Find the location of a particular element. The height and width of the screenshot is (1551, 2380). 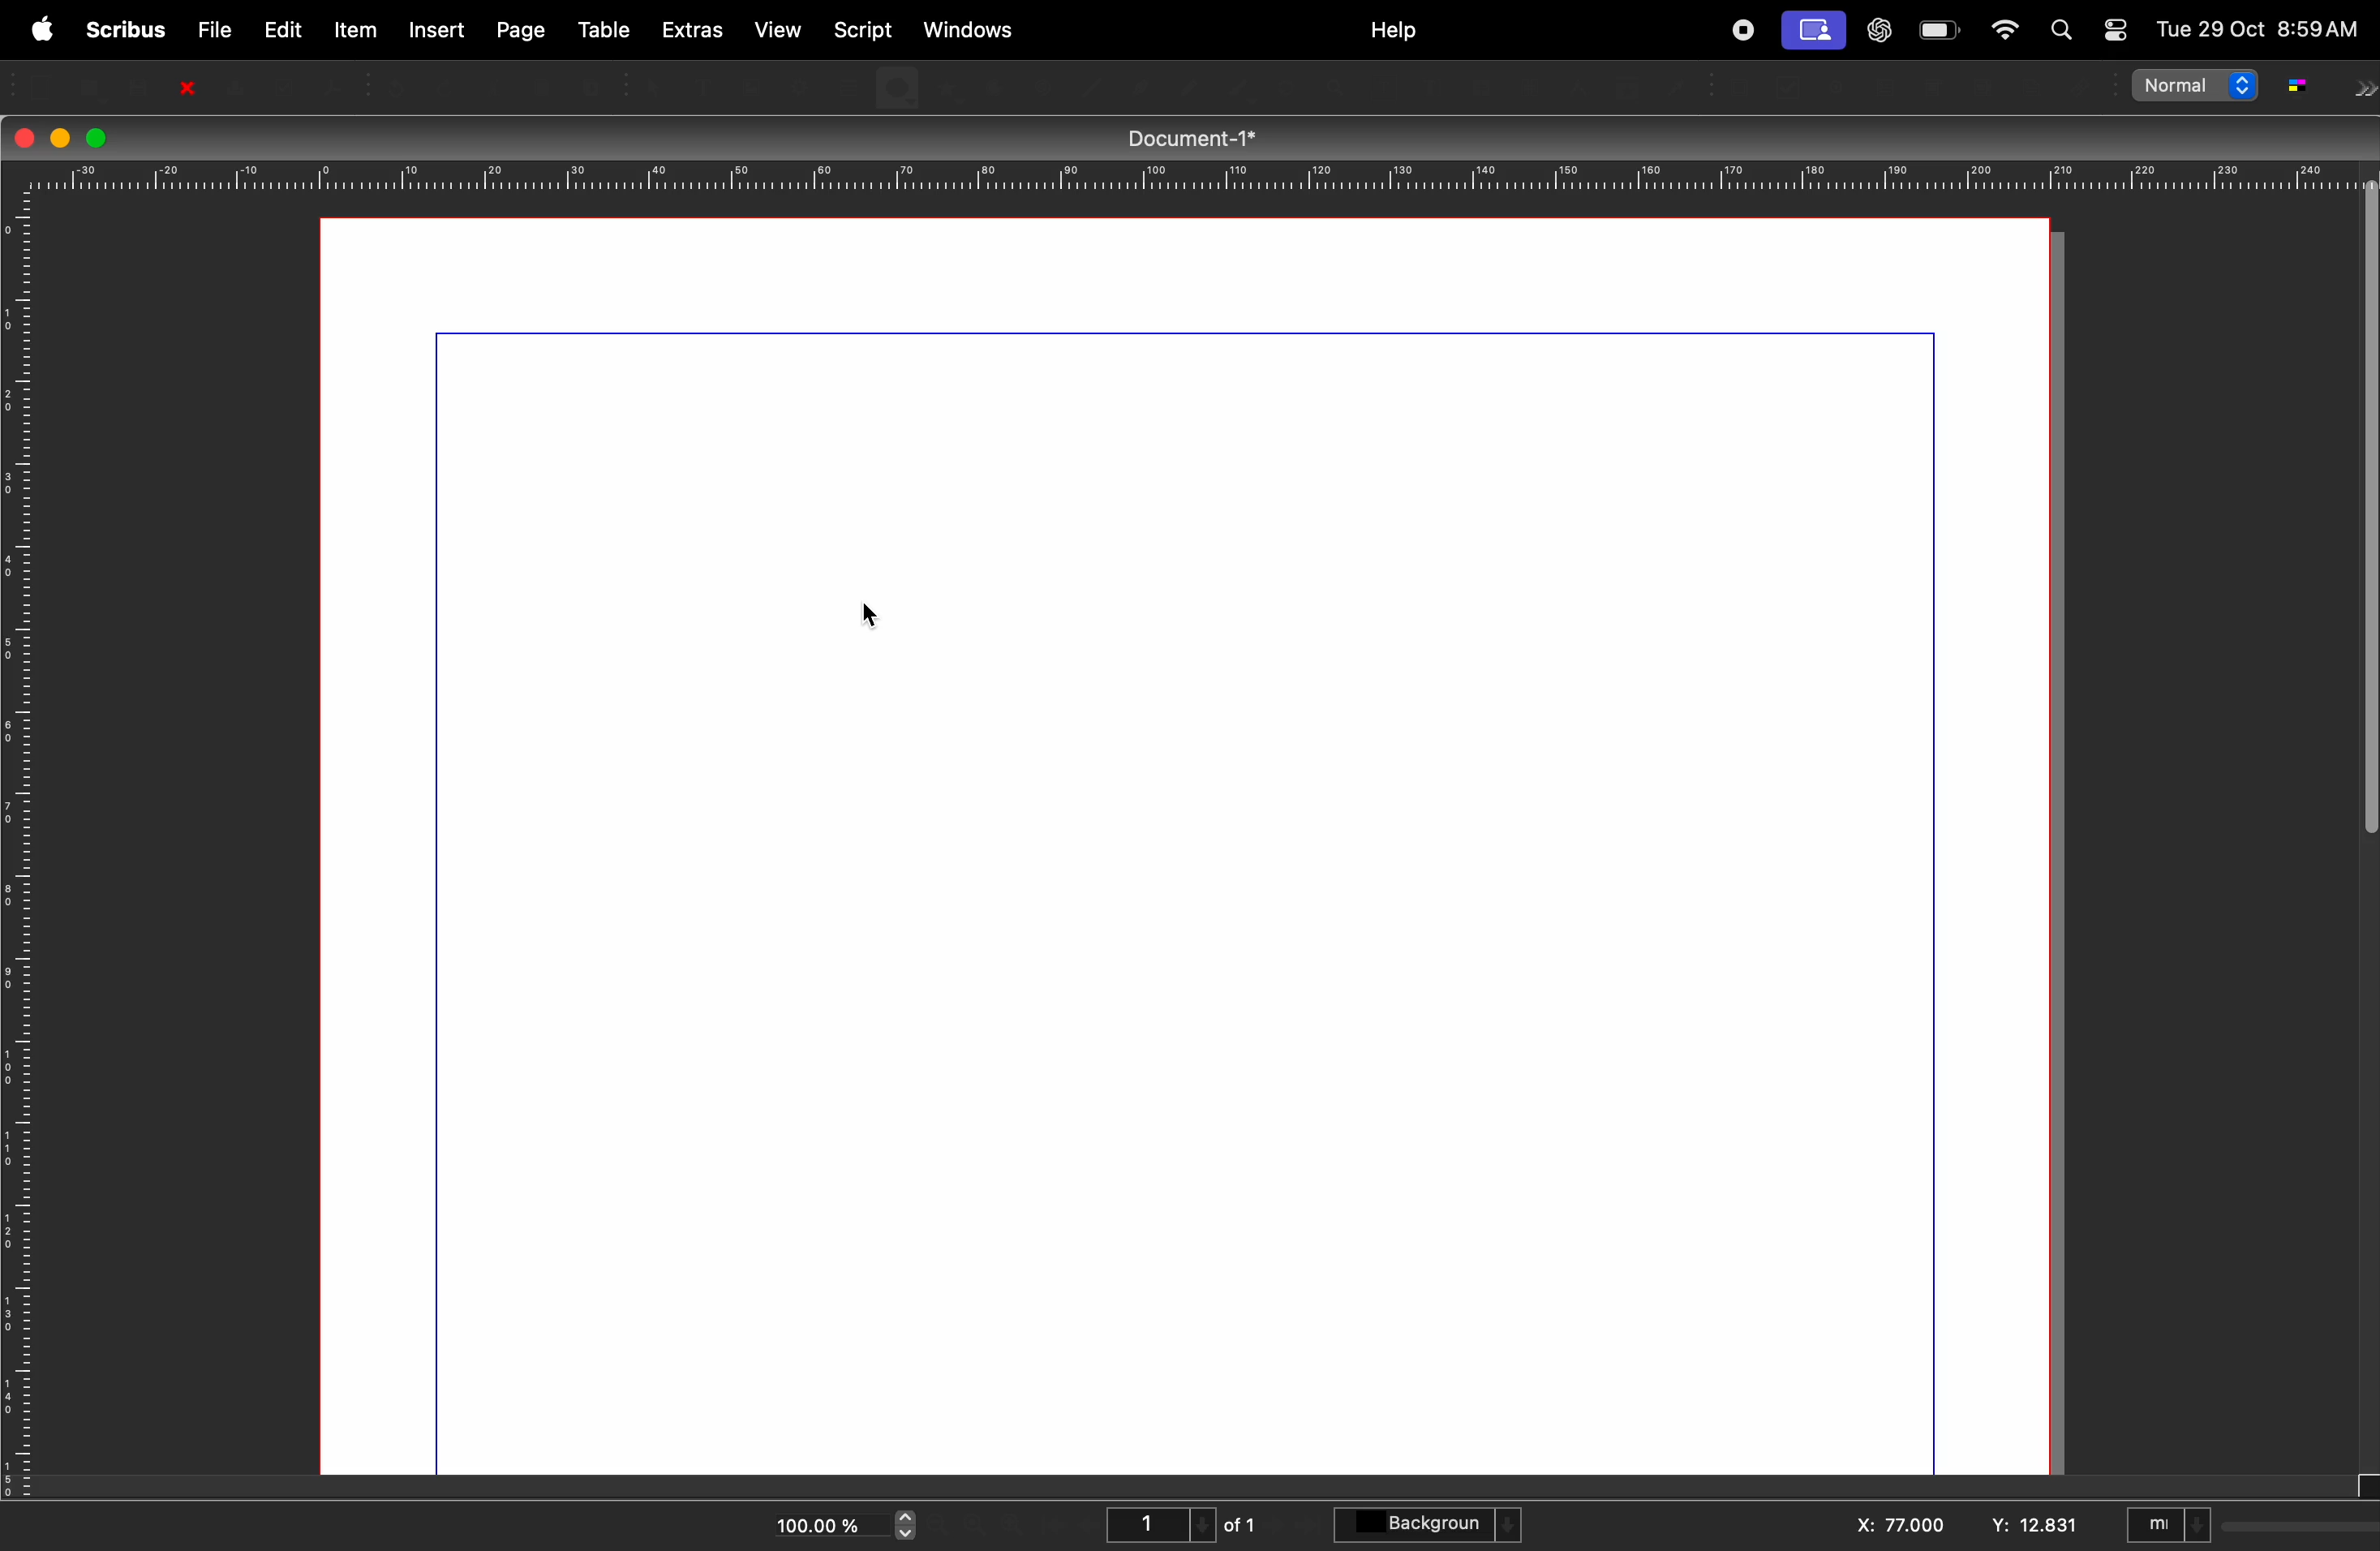

Cut is located at coordinates (494, 84).